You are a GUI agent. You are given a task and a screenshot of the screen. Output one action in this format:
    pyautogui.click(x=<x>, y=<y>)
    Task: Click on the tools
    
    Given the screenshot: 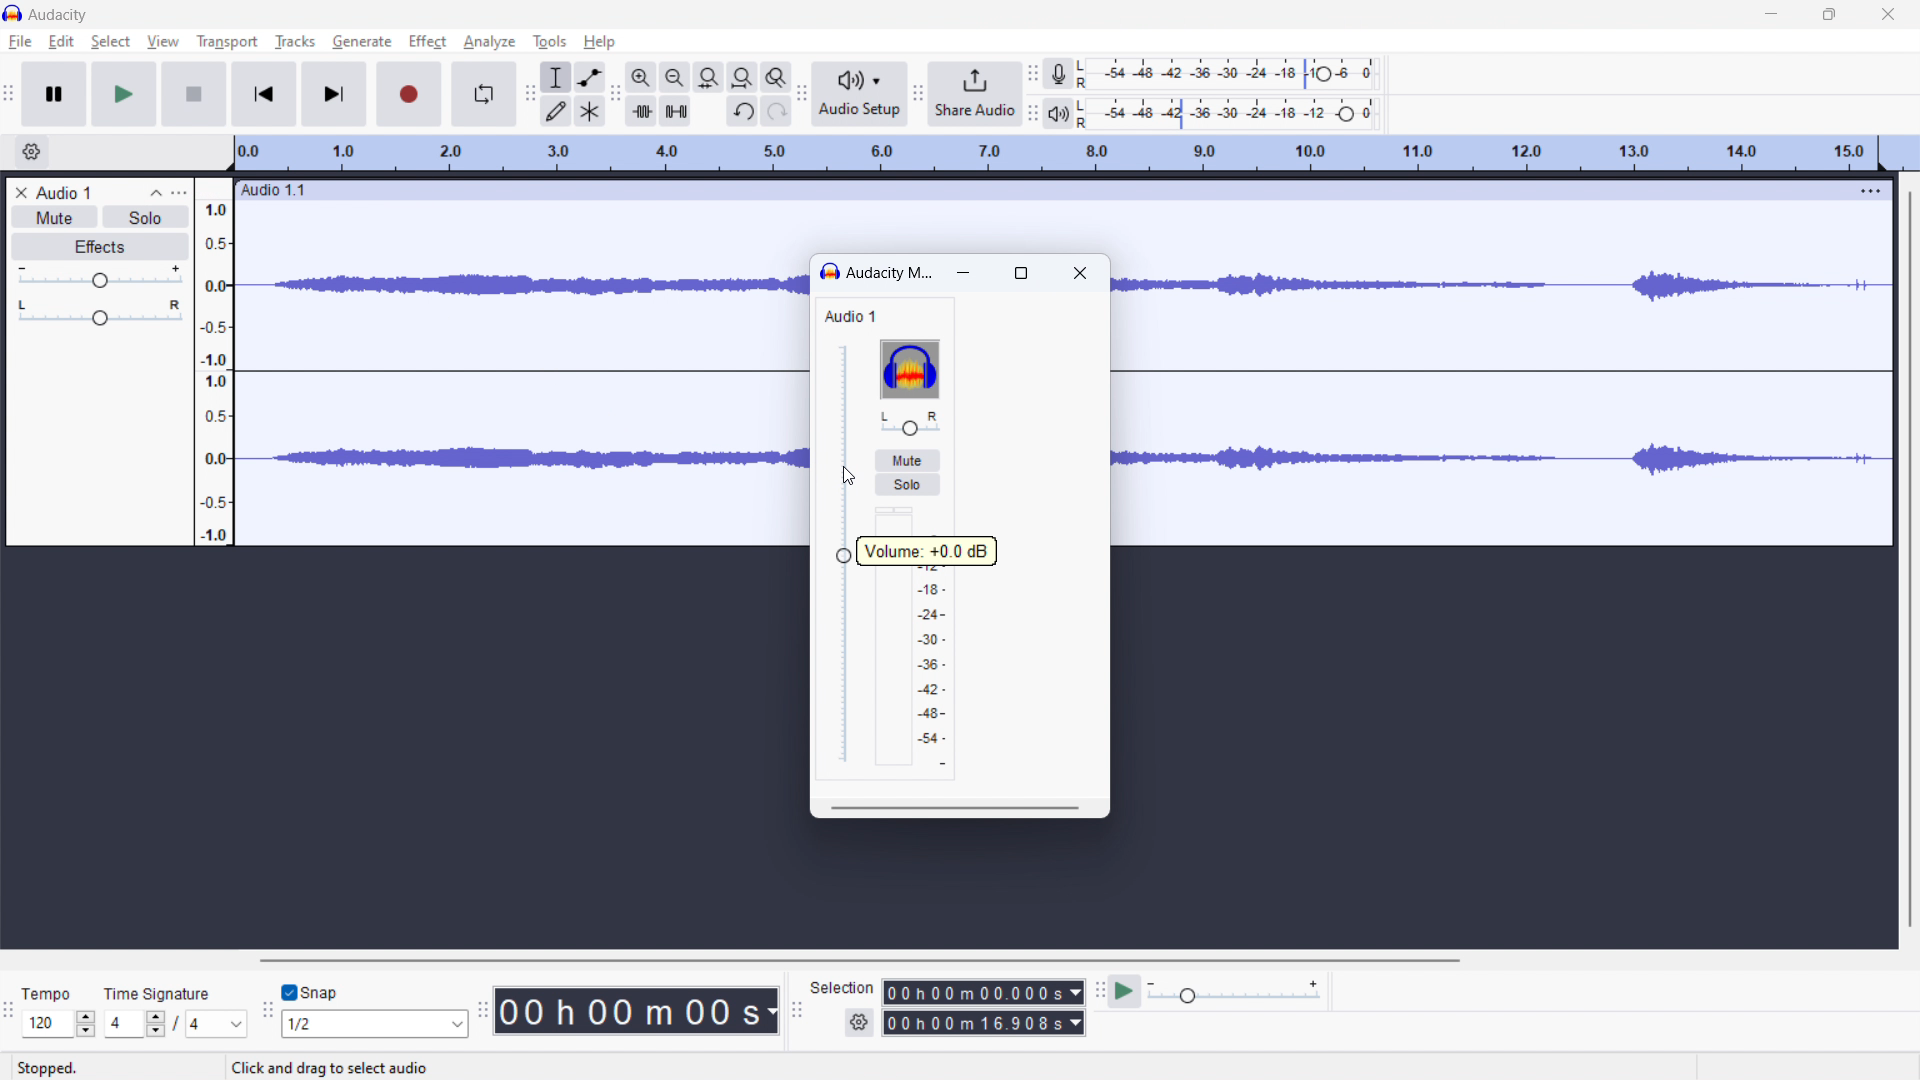 What is the action you would take?
    pyautogui.click(x=550, y=42)
    